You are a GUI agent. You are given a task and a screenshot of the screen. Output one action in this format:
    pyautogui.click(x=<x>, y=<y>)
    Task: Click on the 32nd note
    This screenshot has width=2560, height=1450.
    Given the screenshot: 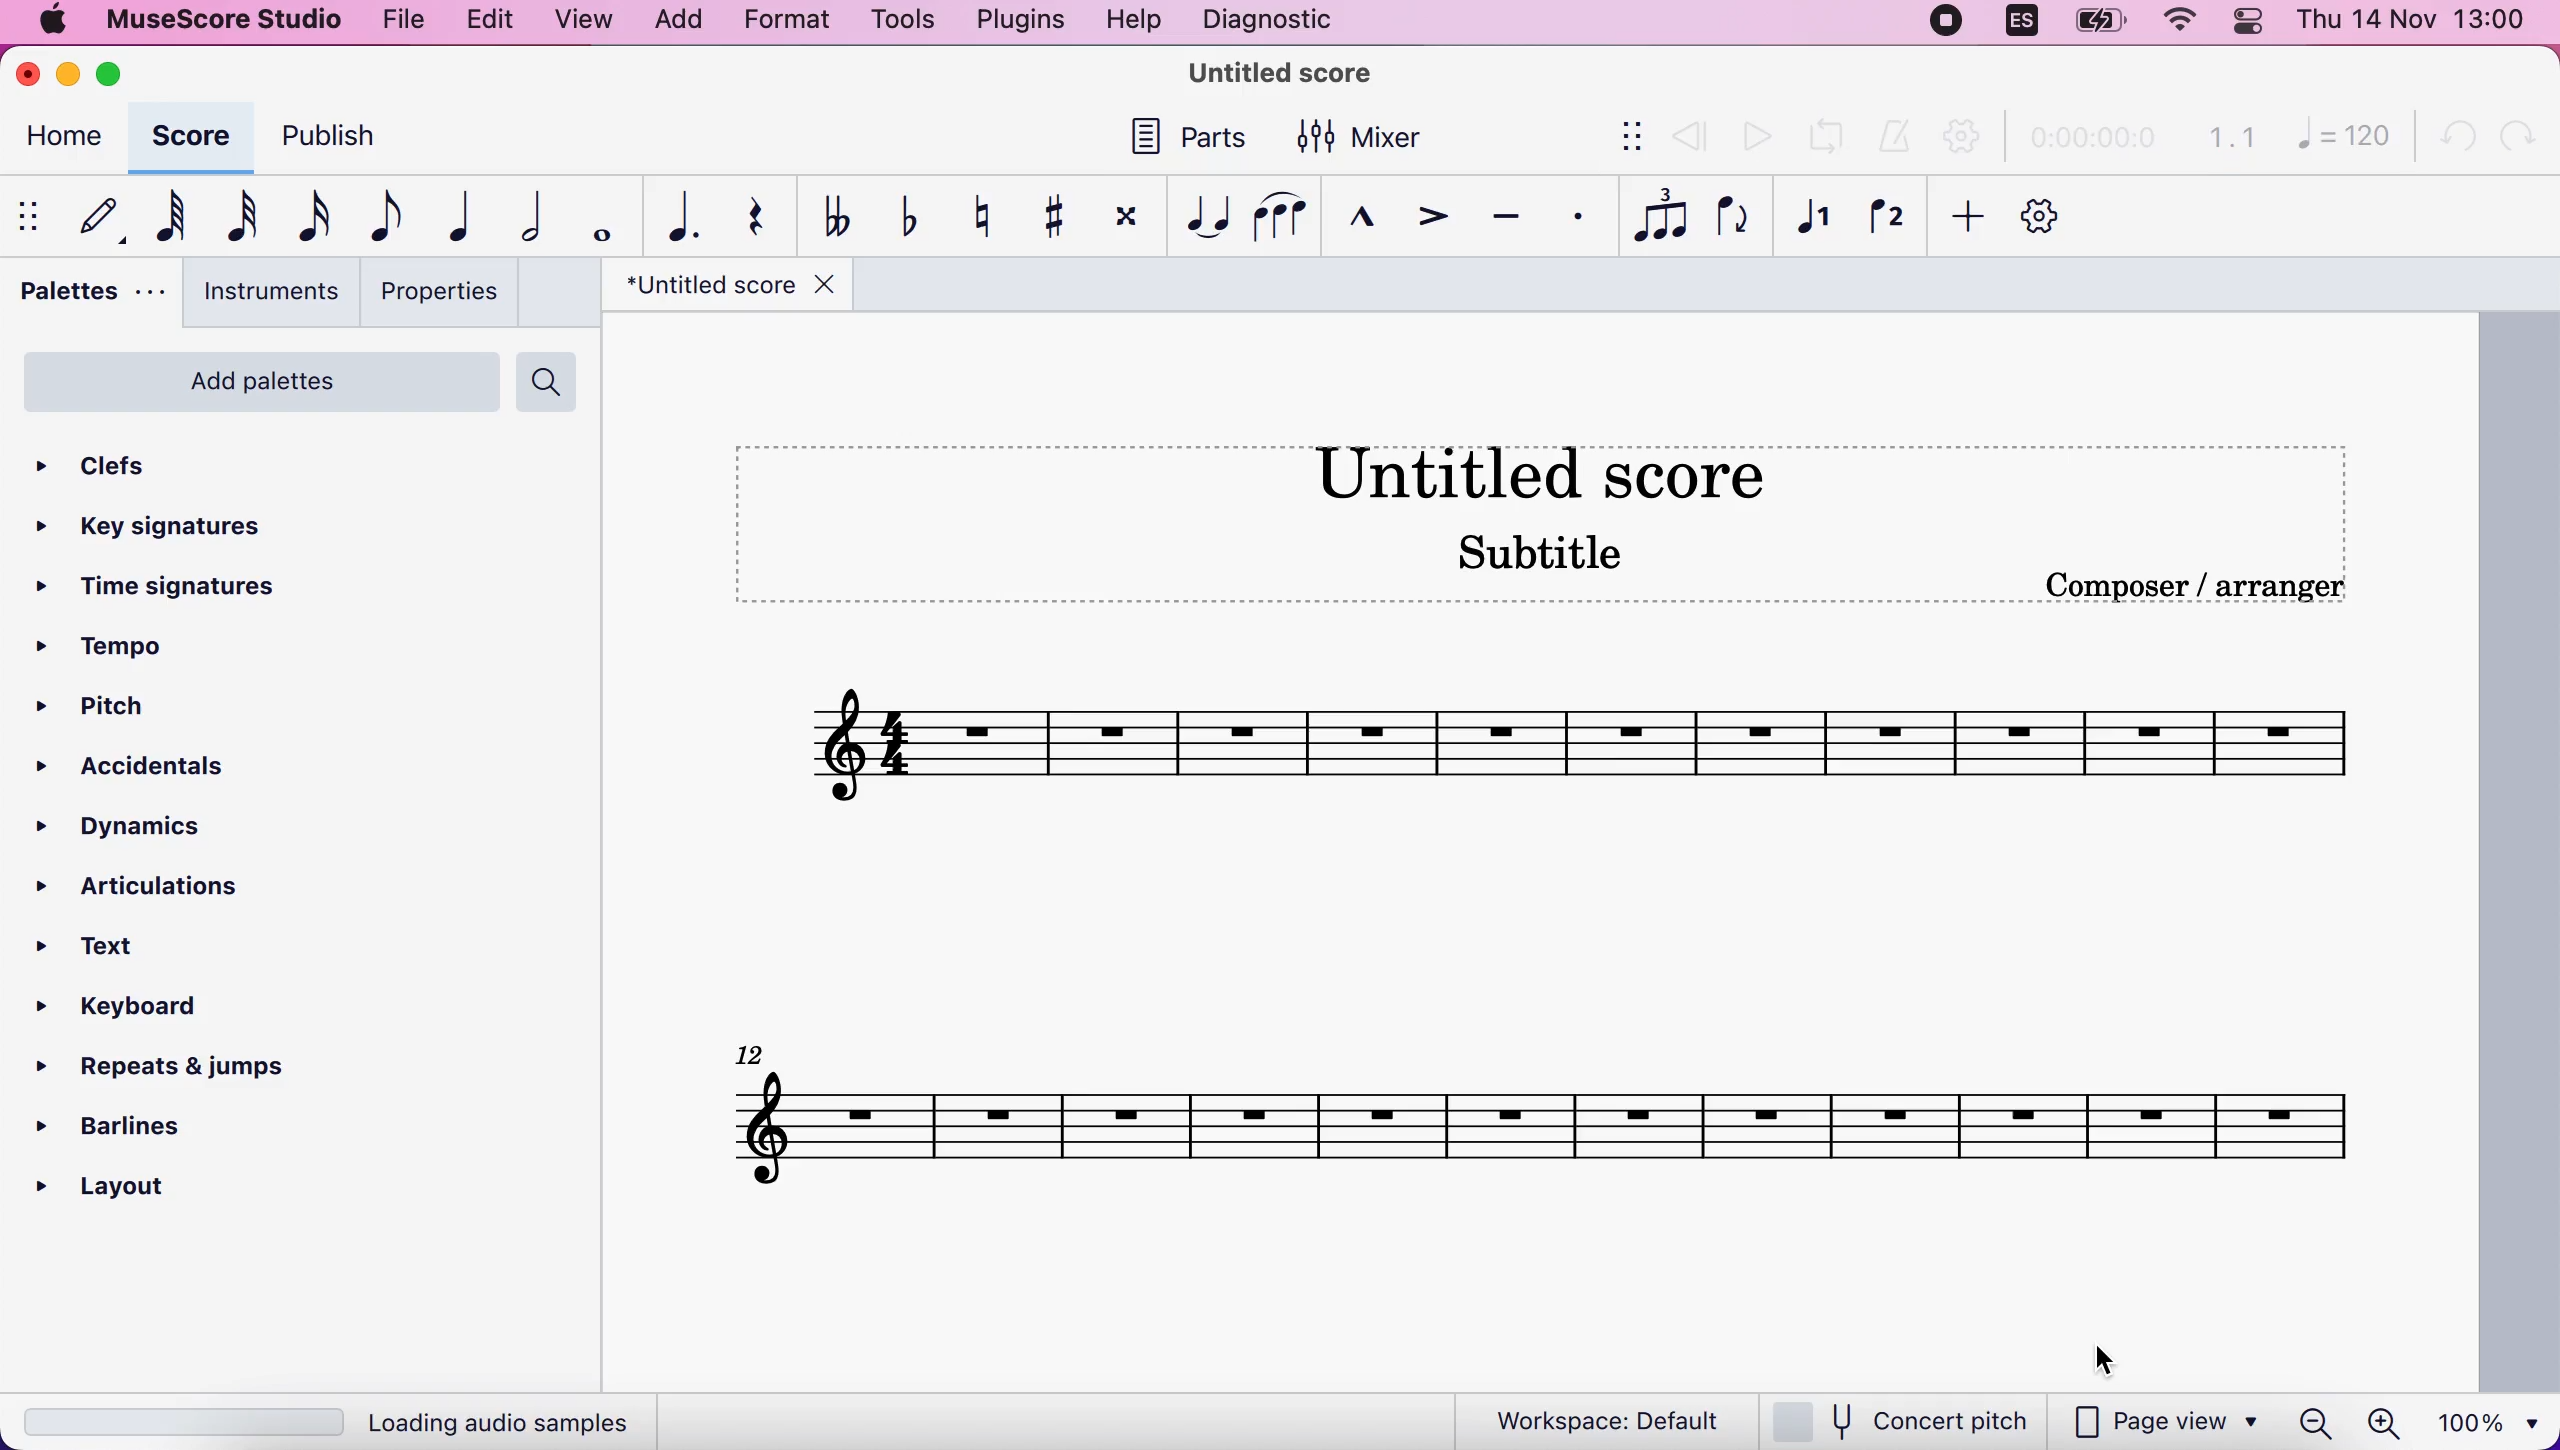 What is the action you would take?
    pyautogui.click(x=242, y=214)
    